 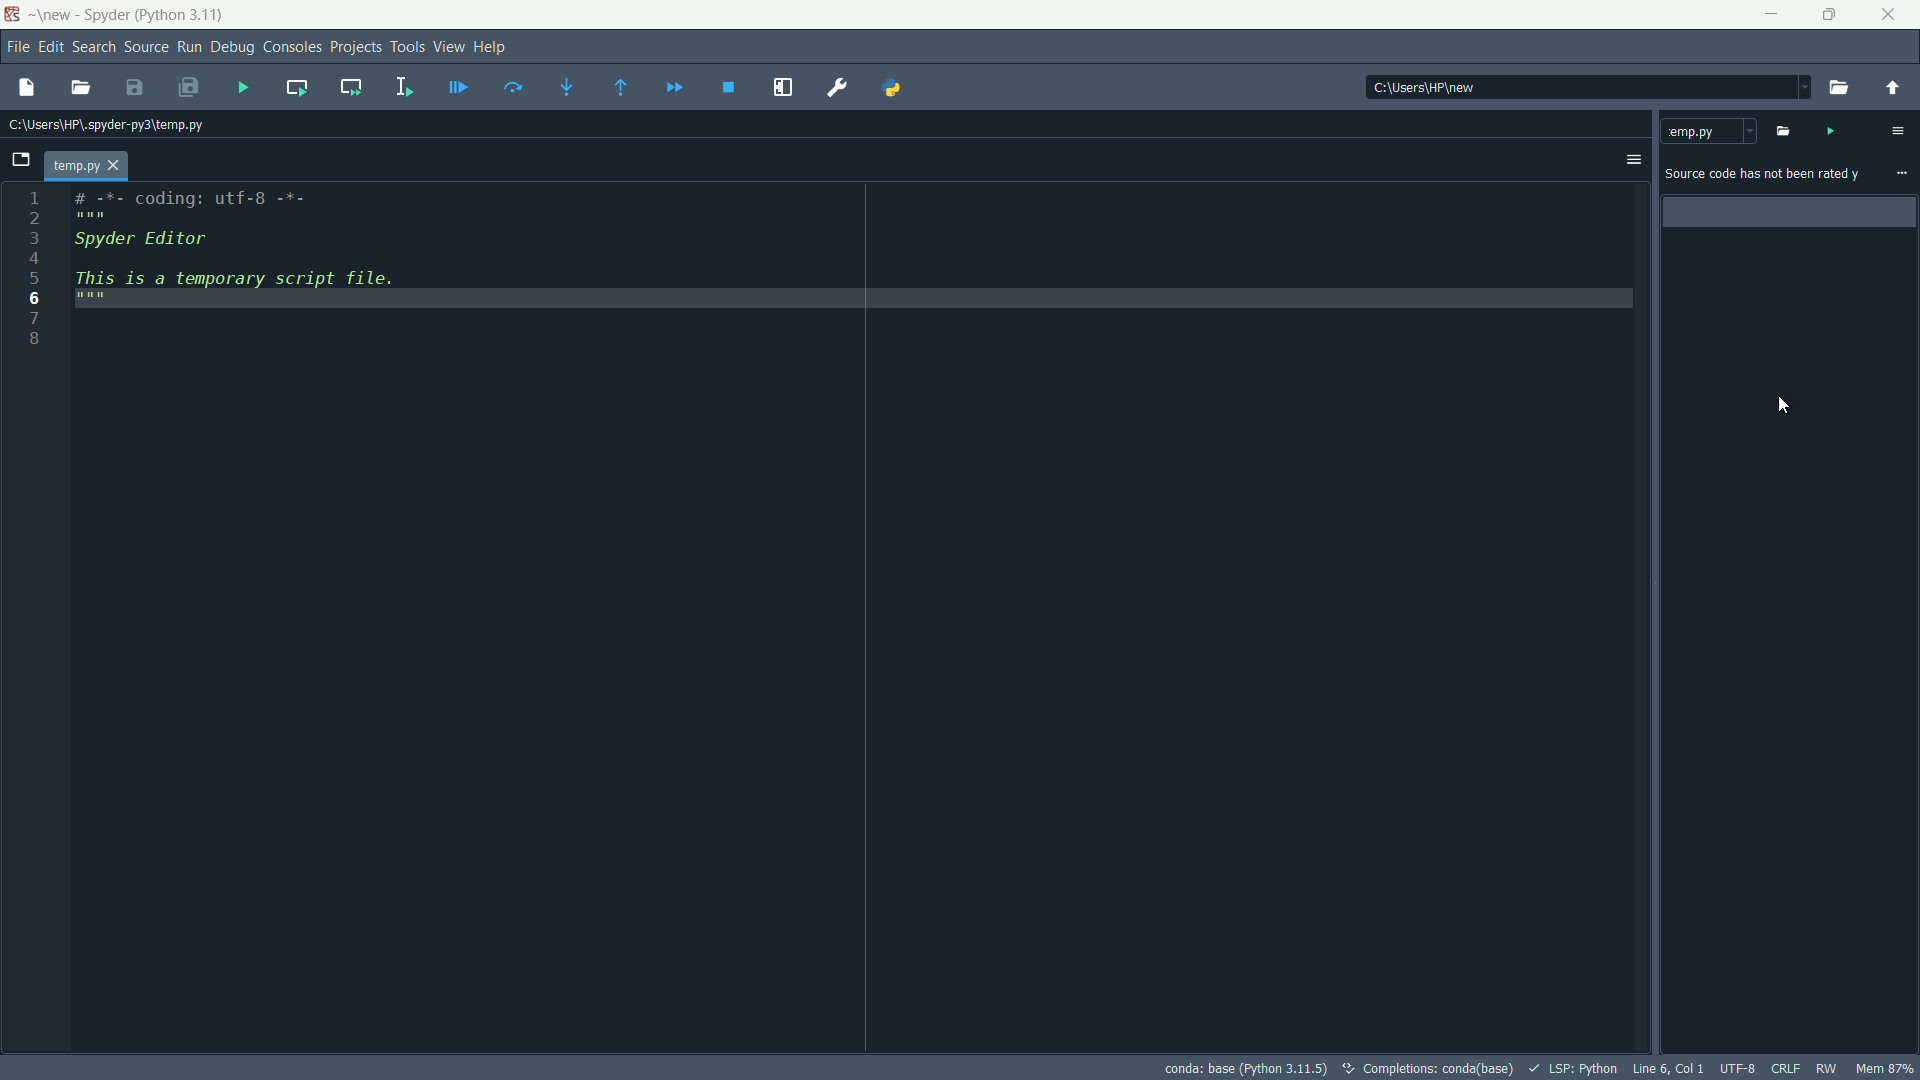 I want to click on 8, so click(x=34, y=342).